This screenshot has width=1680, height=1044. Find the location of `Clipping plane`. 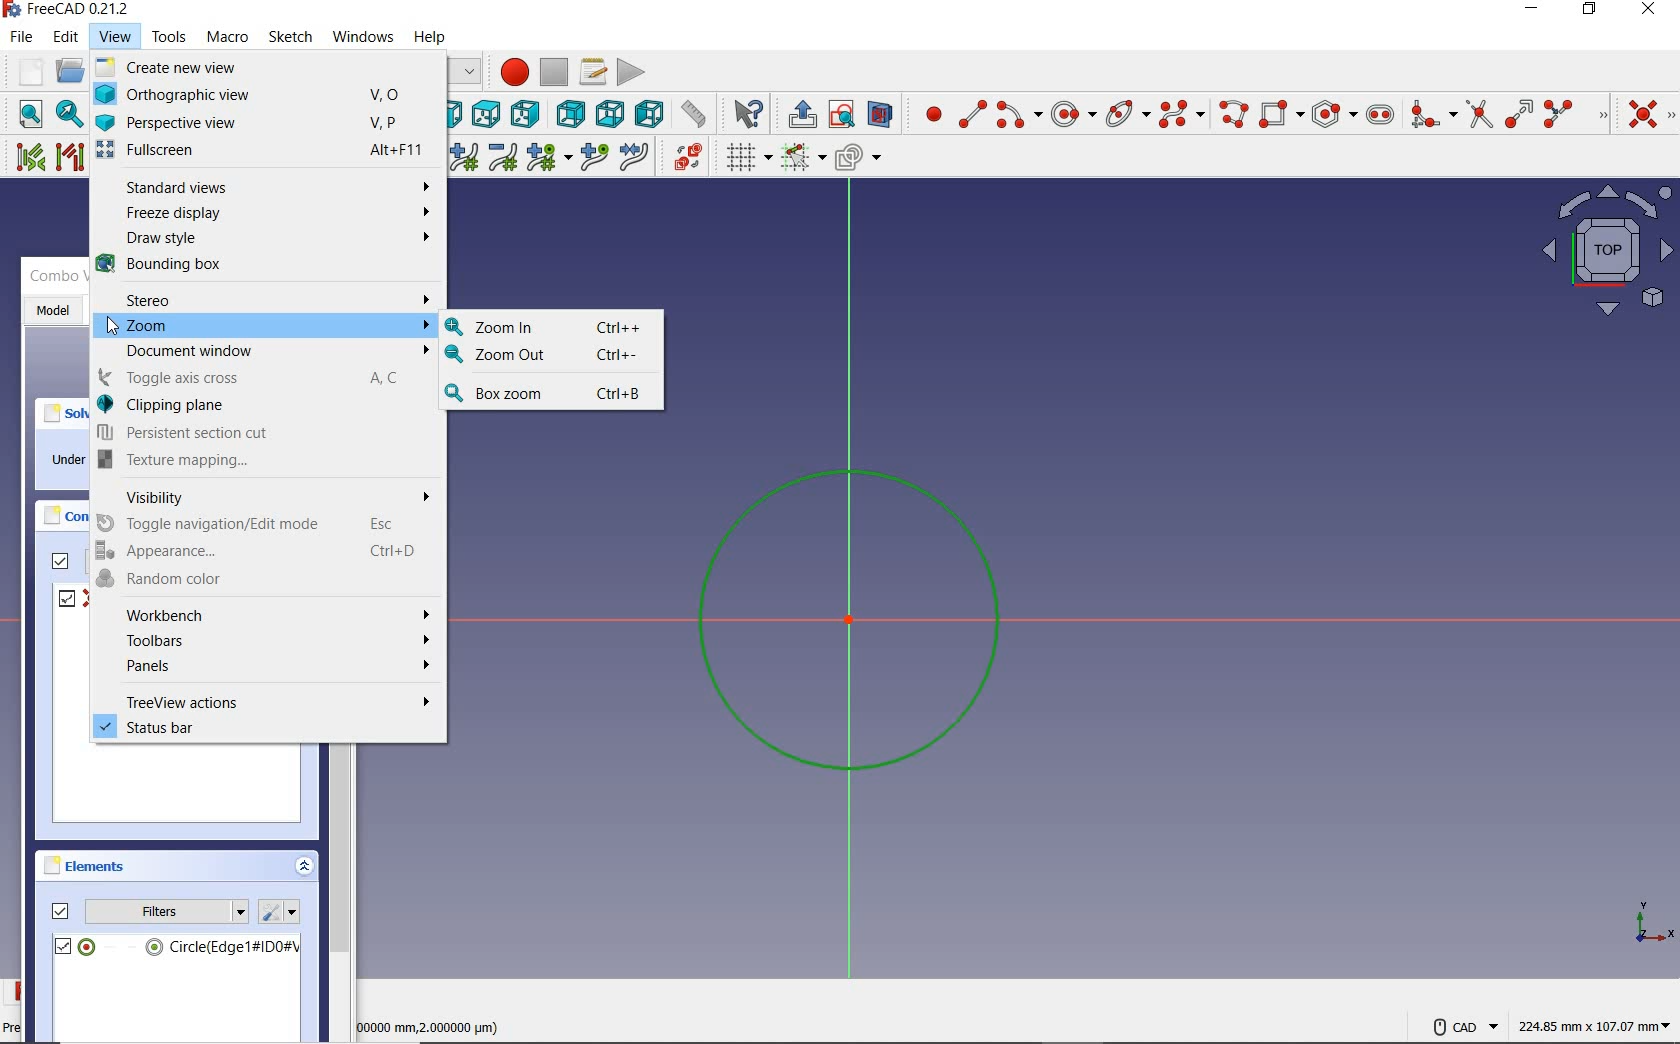

Clipping plane is located at coordinates (164, 404).